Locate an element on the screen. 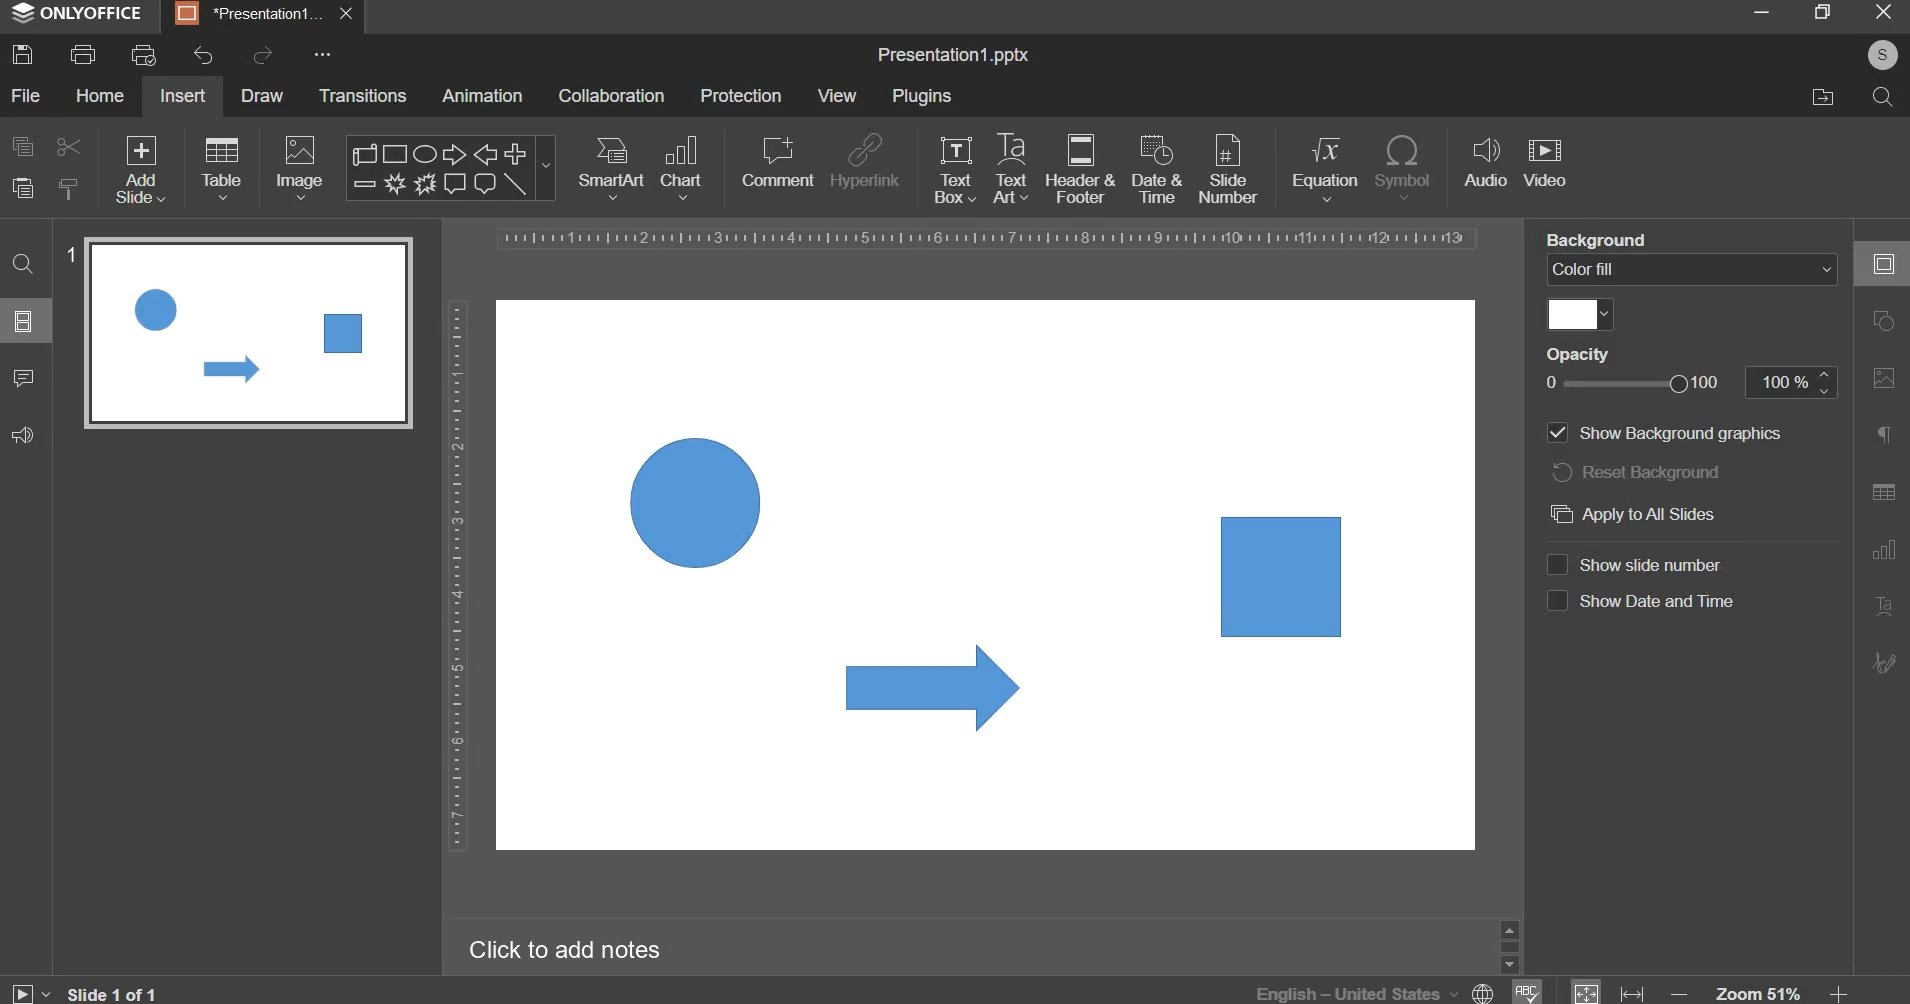 The width and height of the screenshot is (1910, 1004). text art is located at coordinates (1011, 168).